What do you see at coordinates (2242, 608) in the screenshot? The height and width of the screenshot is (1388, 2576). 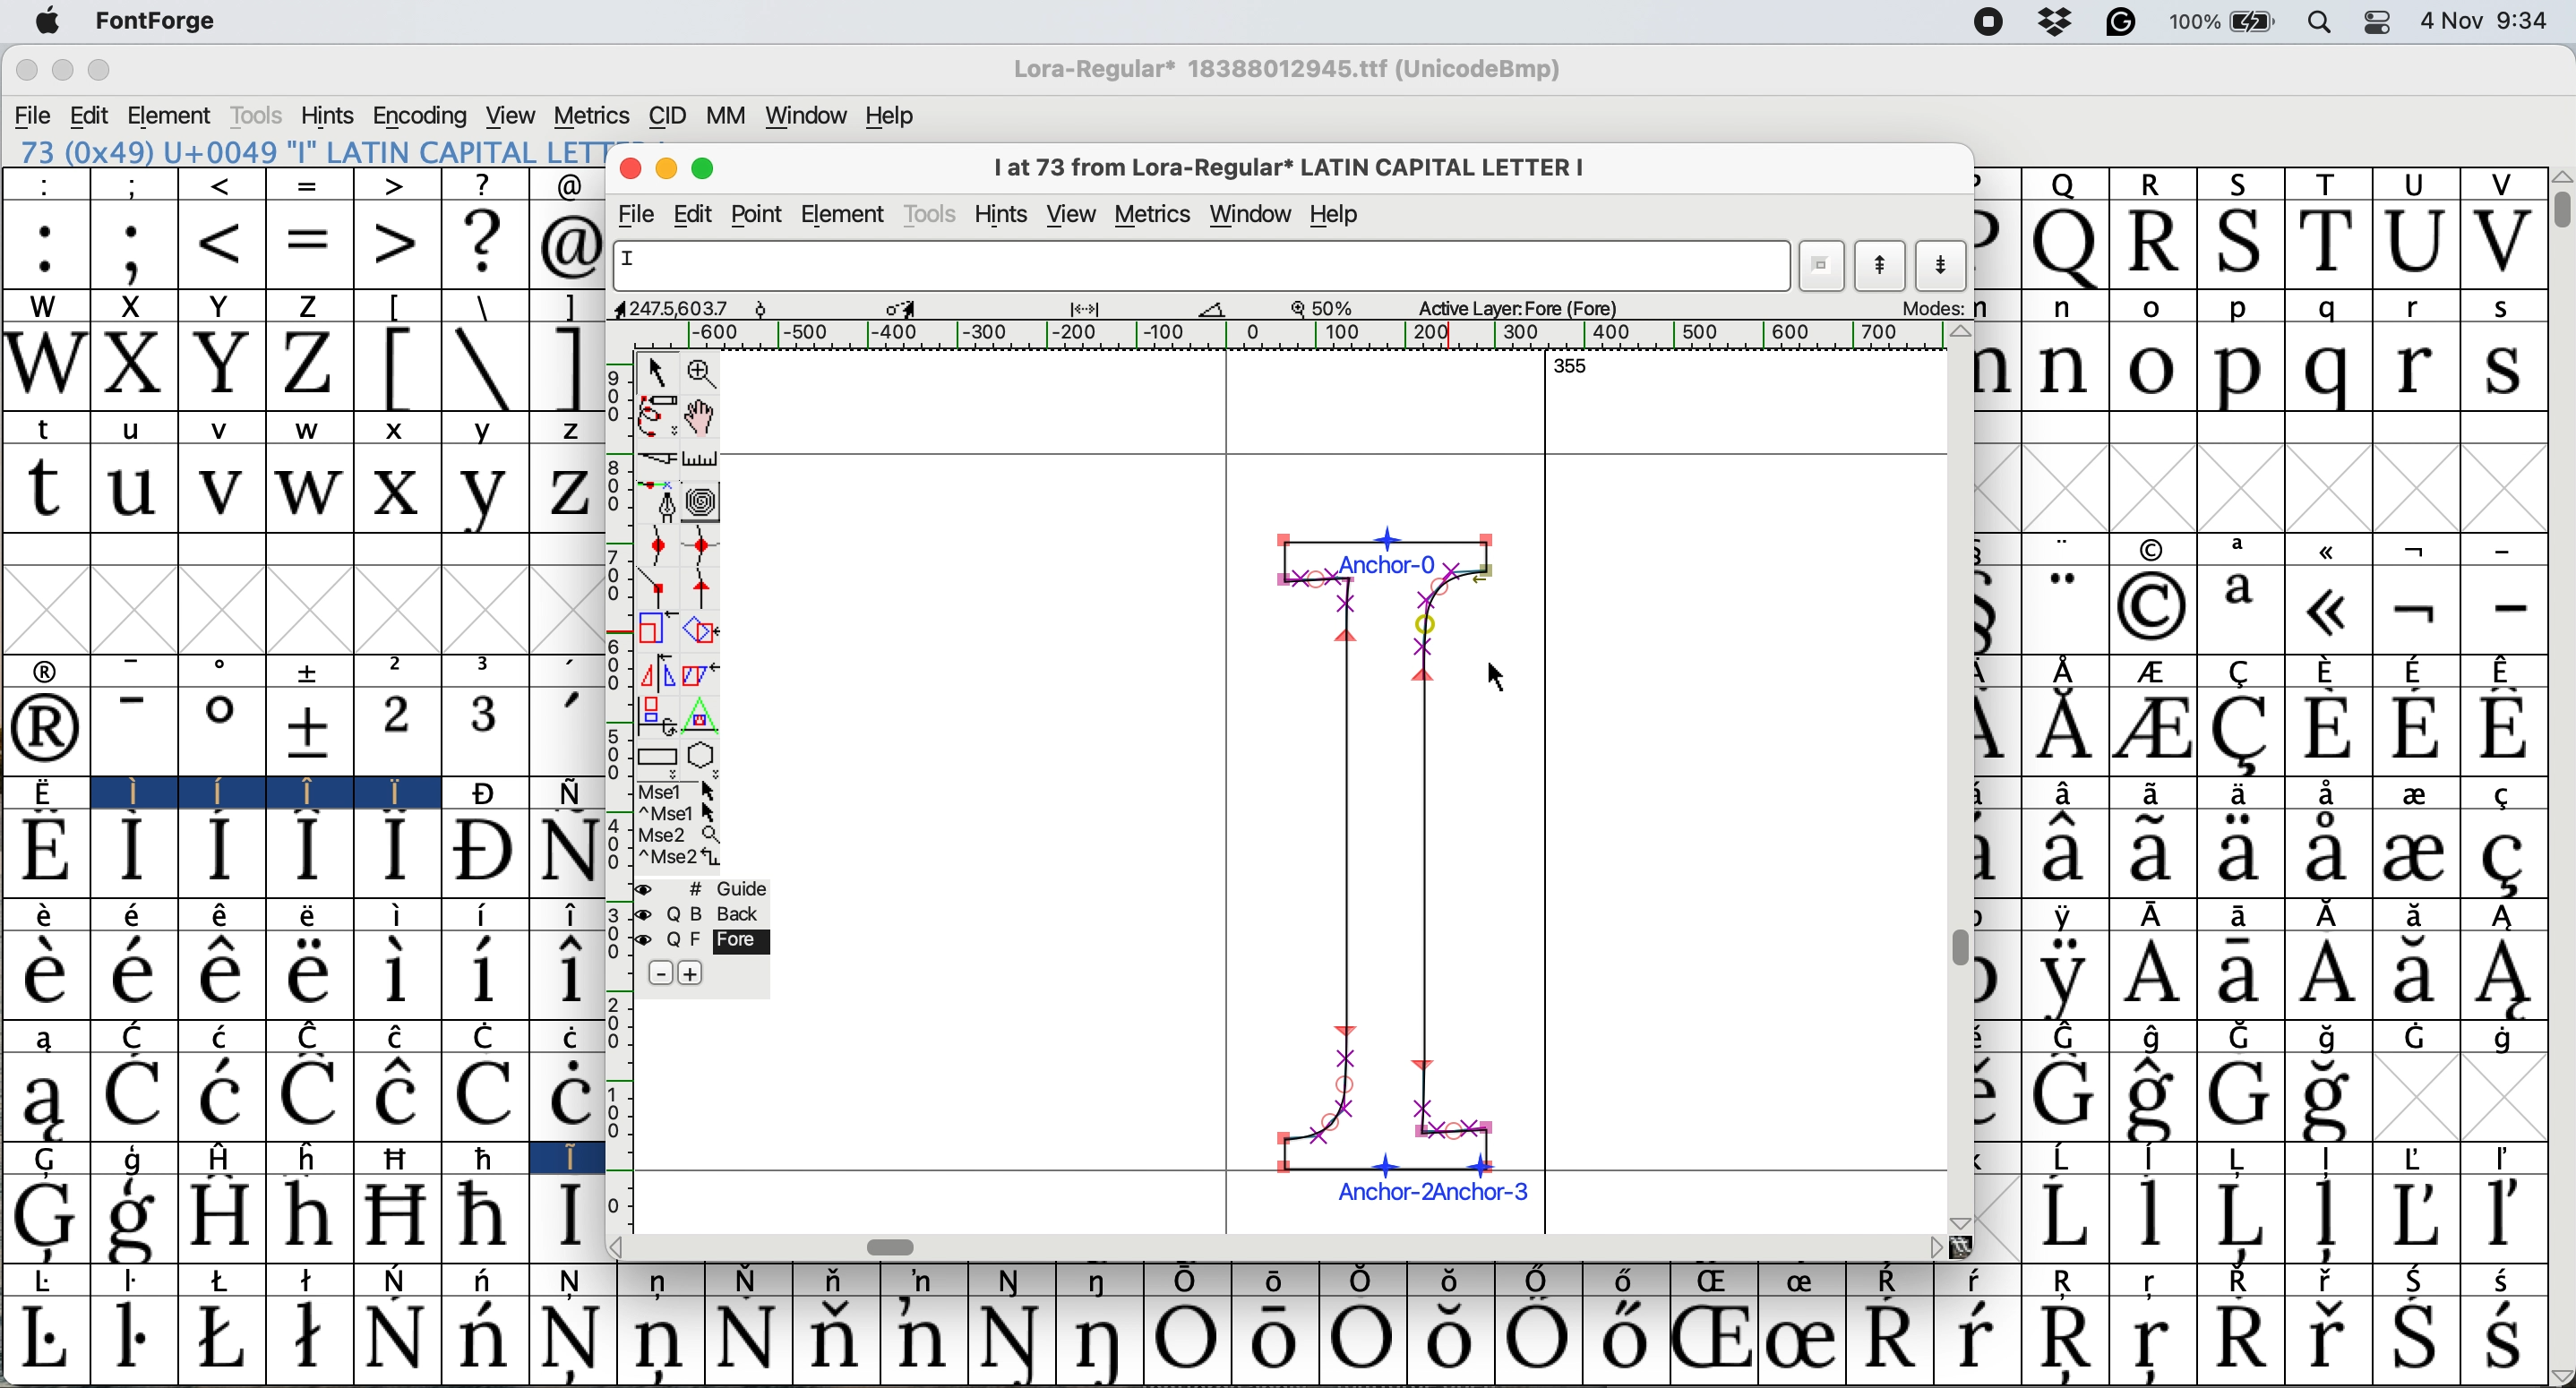 I see `a` at bounding box center [2242, 608].